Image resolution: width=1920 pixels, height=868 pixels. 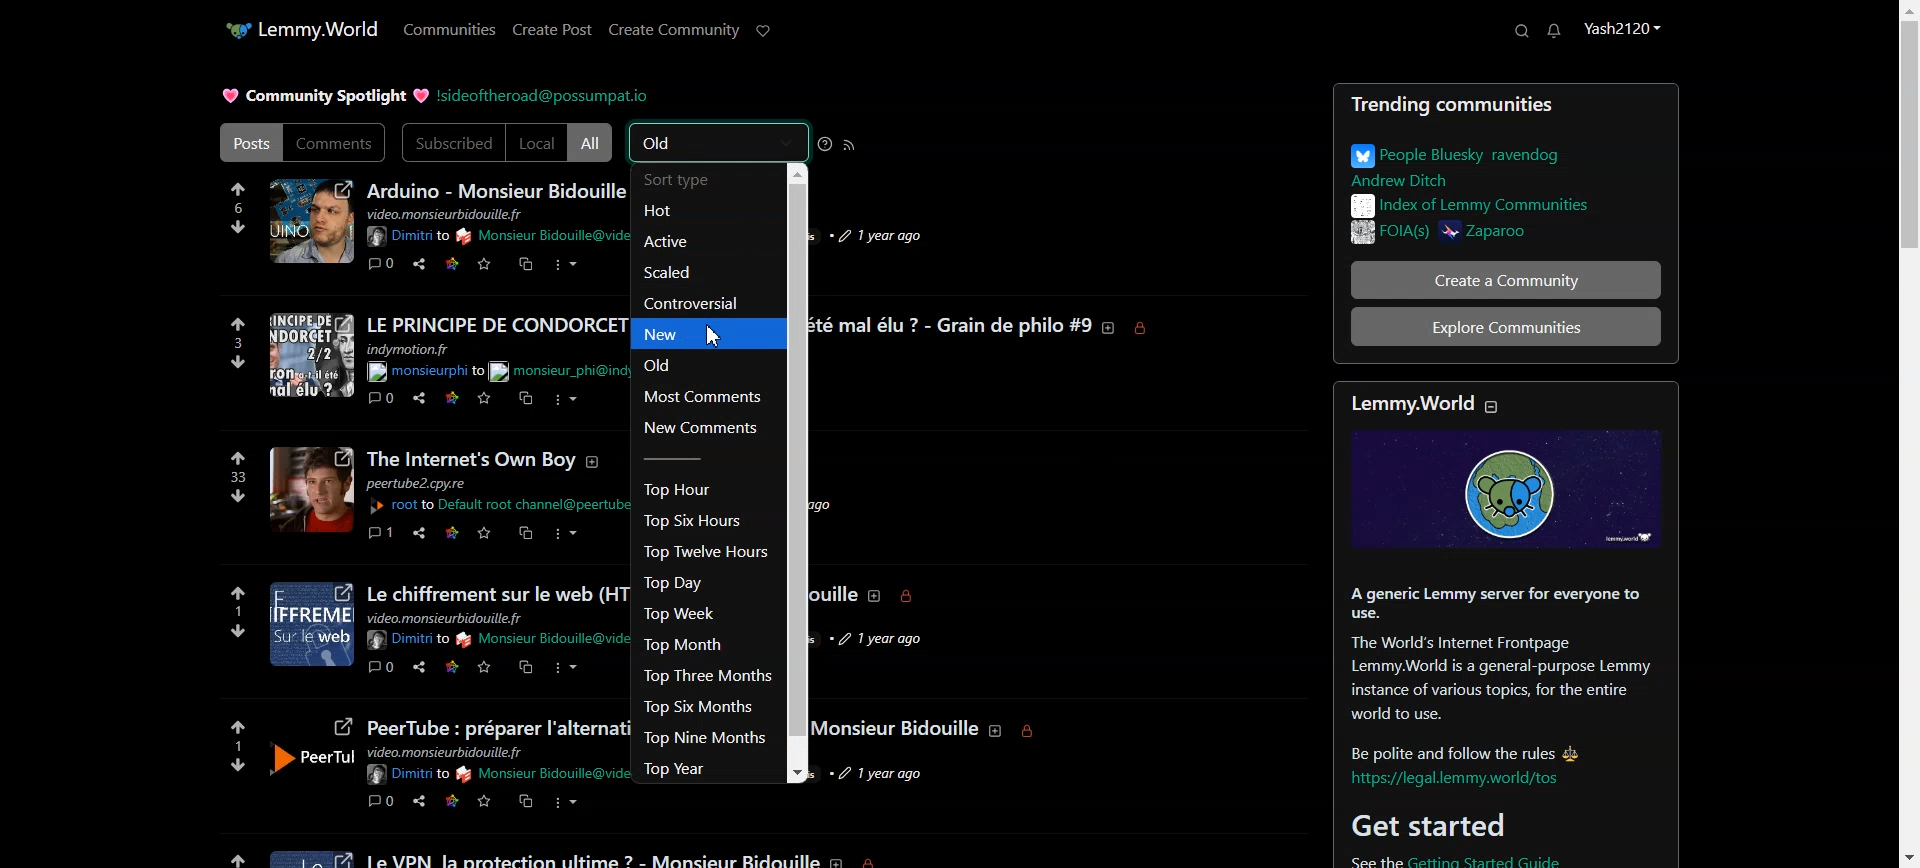 I want to click on , so click(x=523, y=533).